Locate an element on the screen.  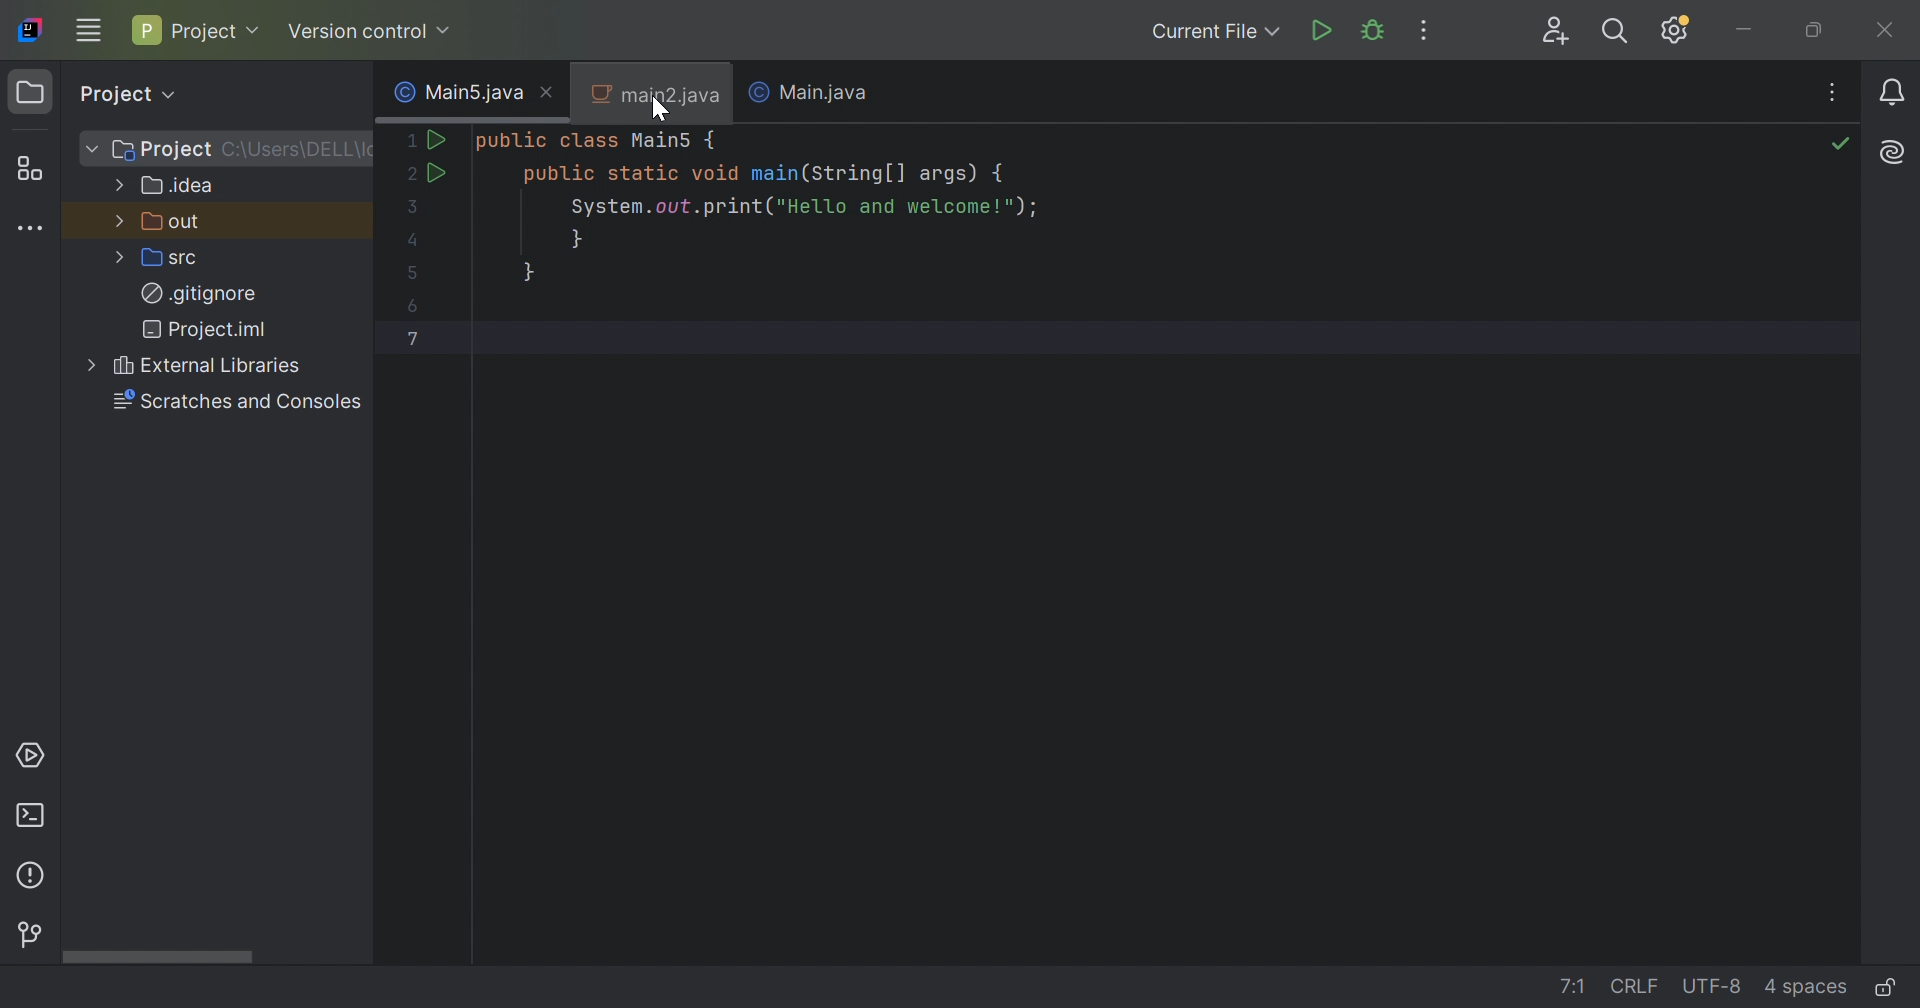
src is located at coordinates (173, 261).